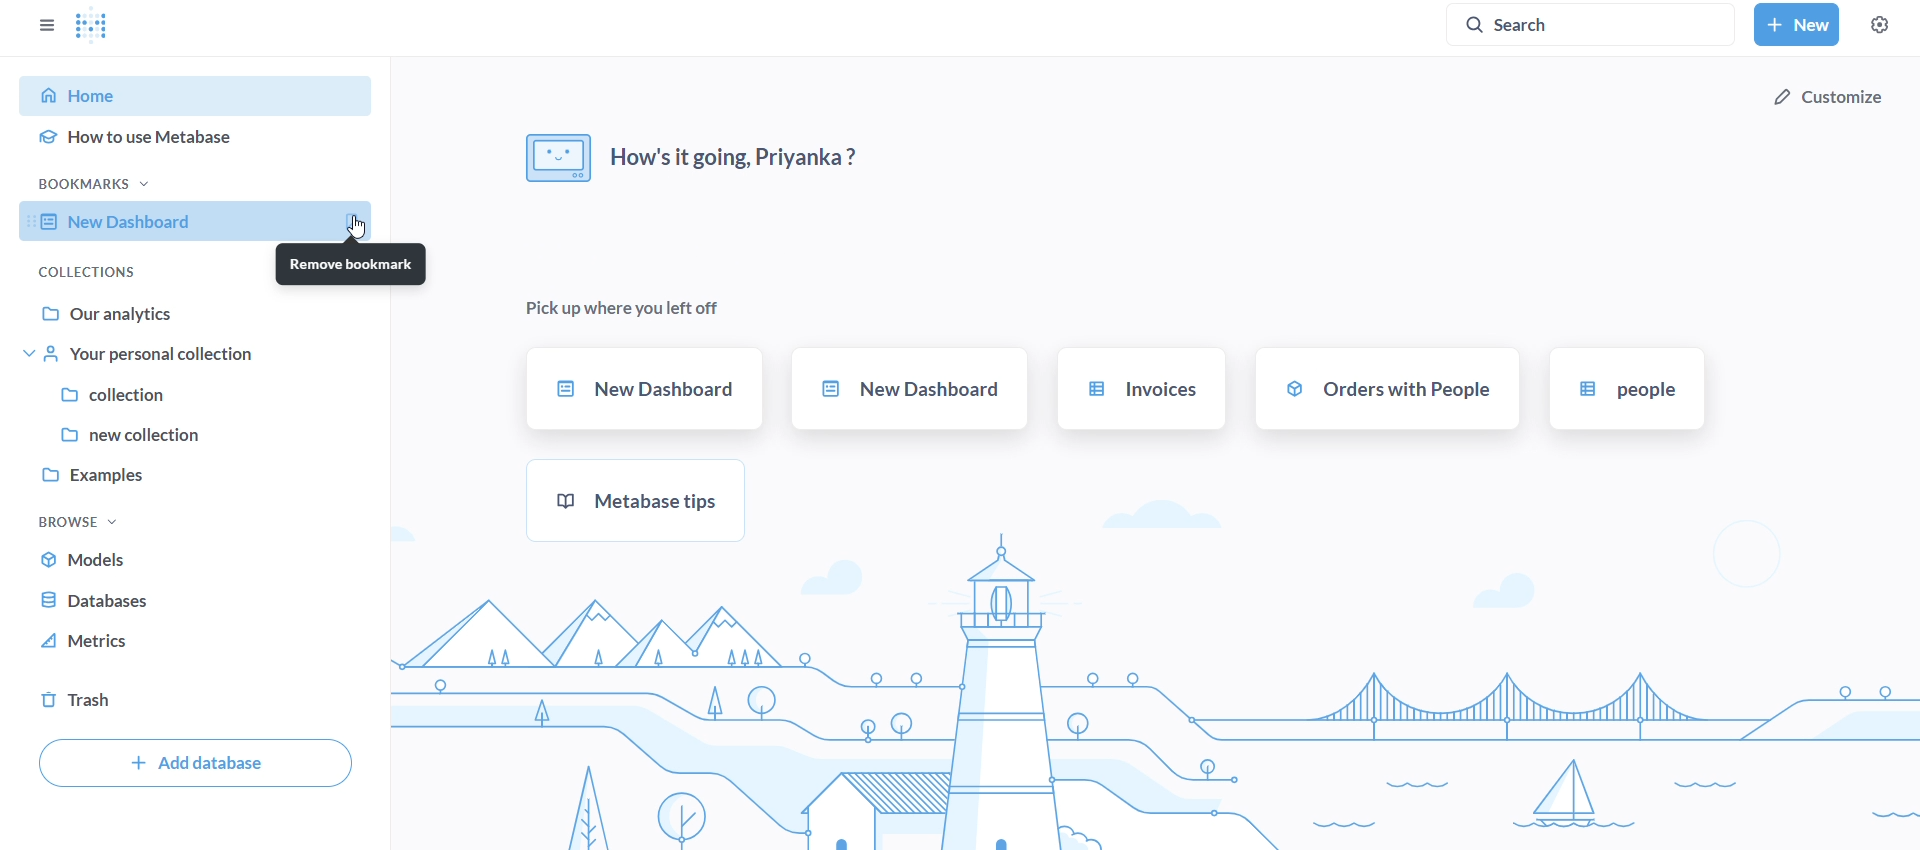 The width and height of the screenshot is (1920, 850). I want to click on new dashboard, so click(202, 222).